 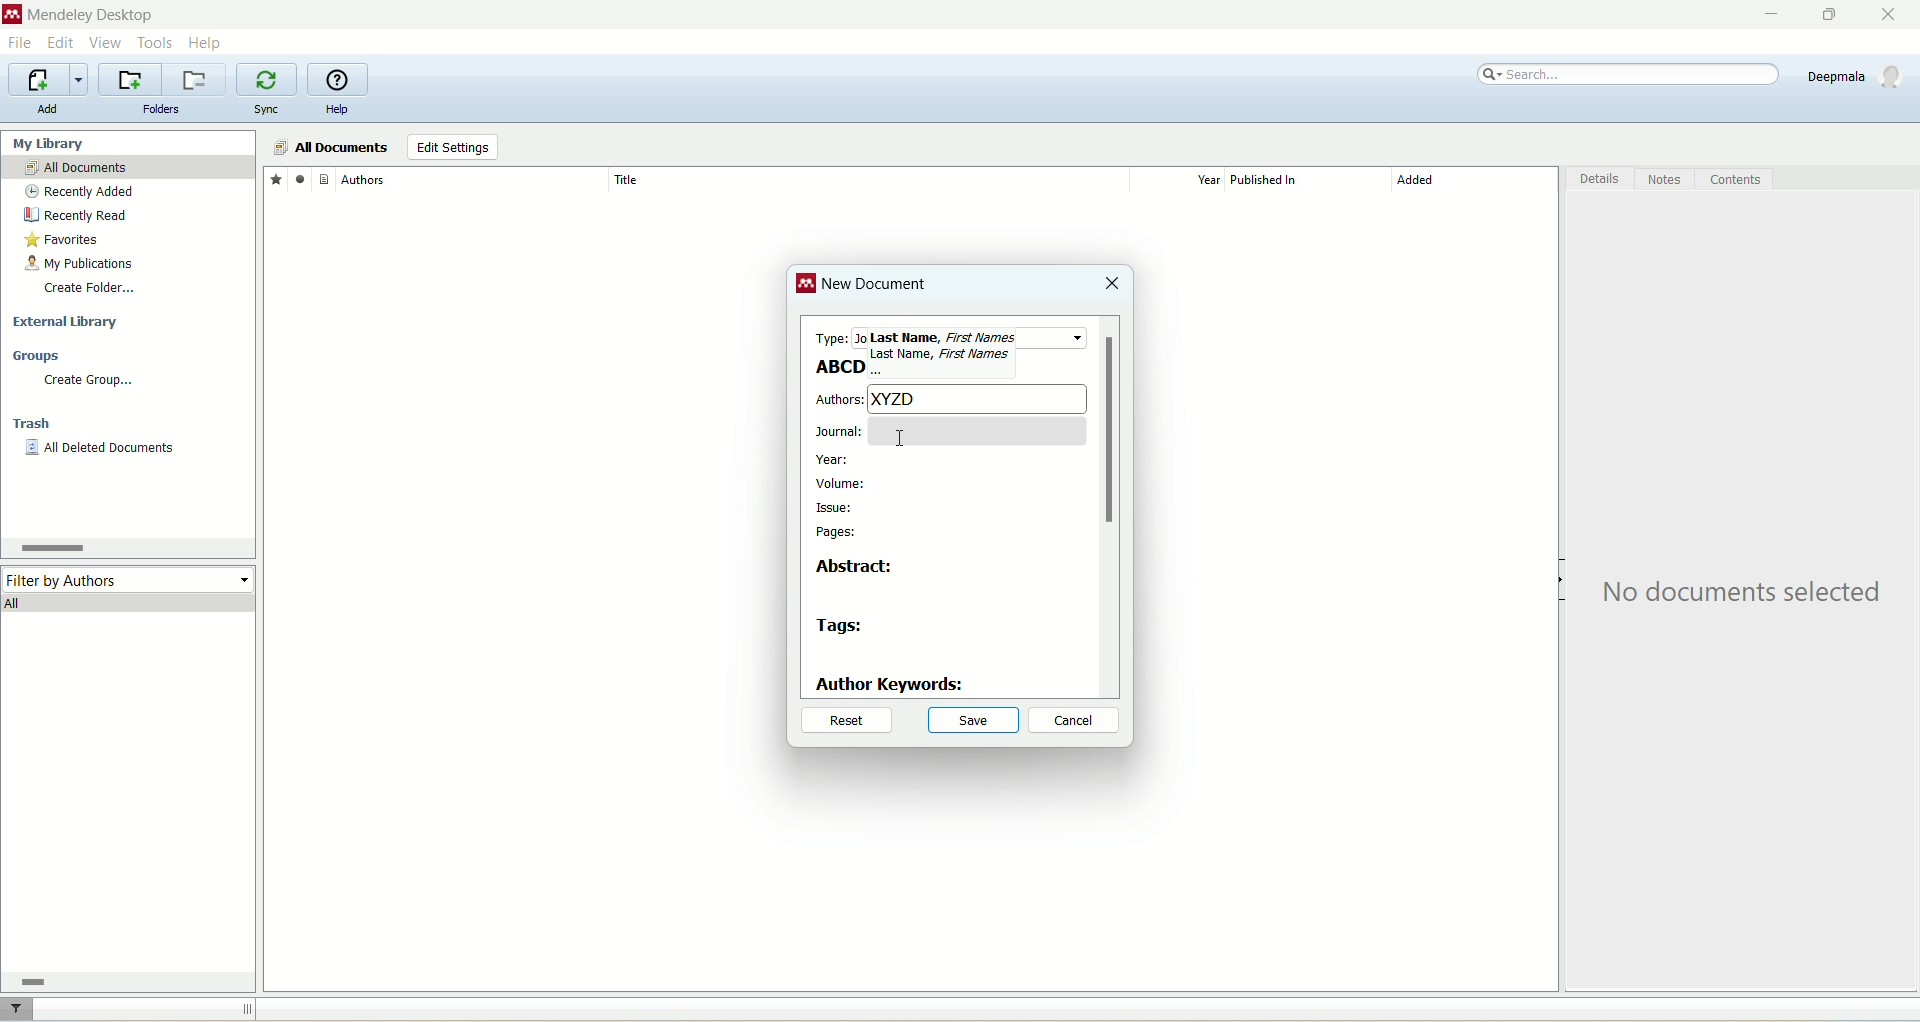 I want to click on author, so click(x=474, y=180).